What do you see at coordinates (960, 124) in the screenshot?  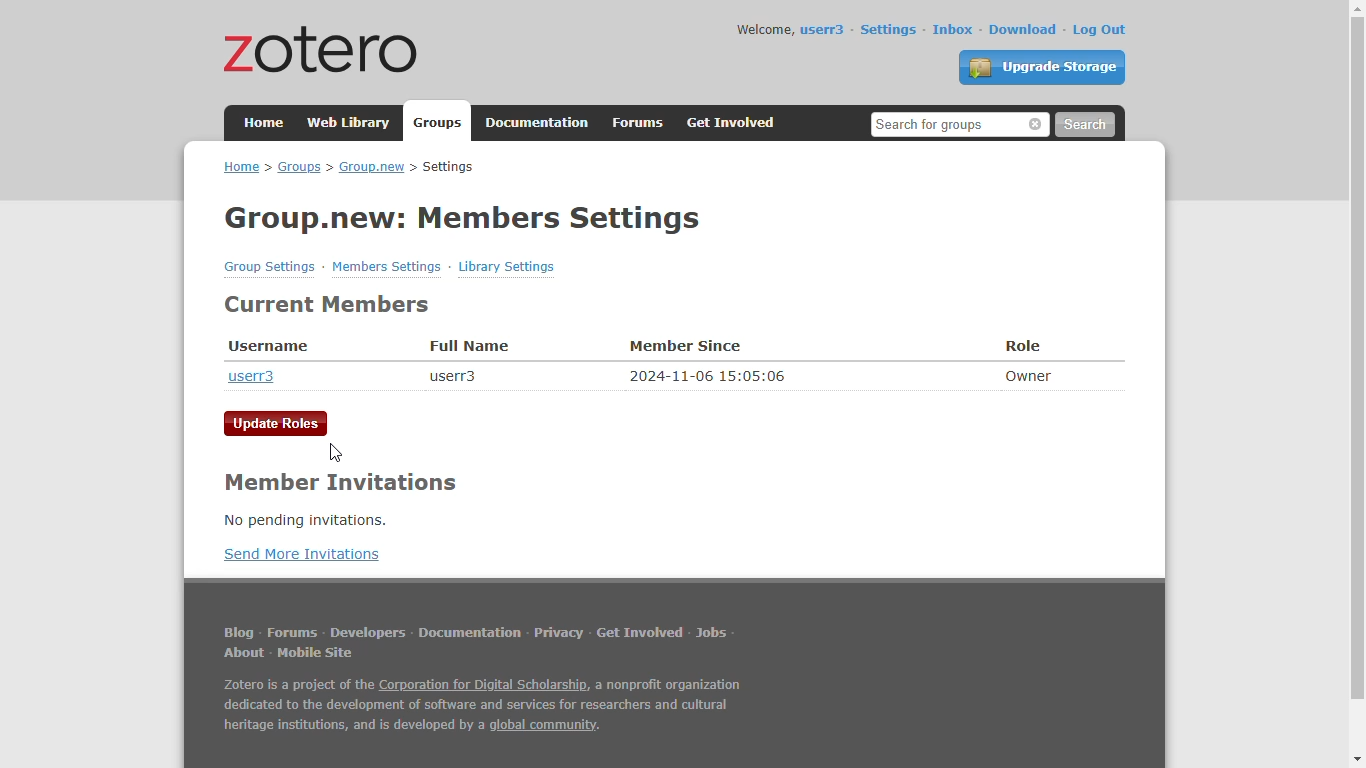 I see `search for people` at bounding box center [960, 124].